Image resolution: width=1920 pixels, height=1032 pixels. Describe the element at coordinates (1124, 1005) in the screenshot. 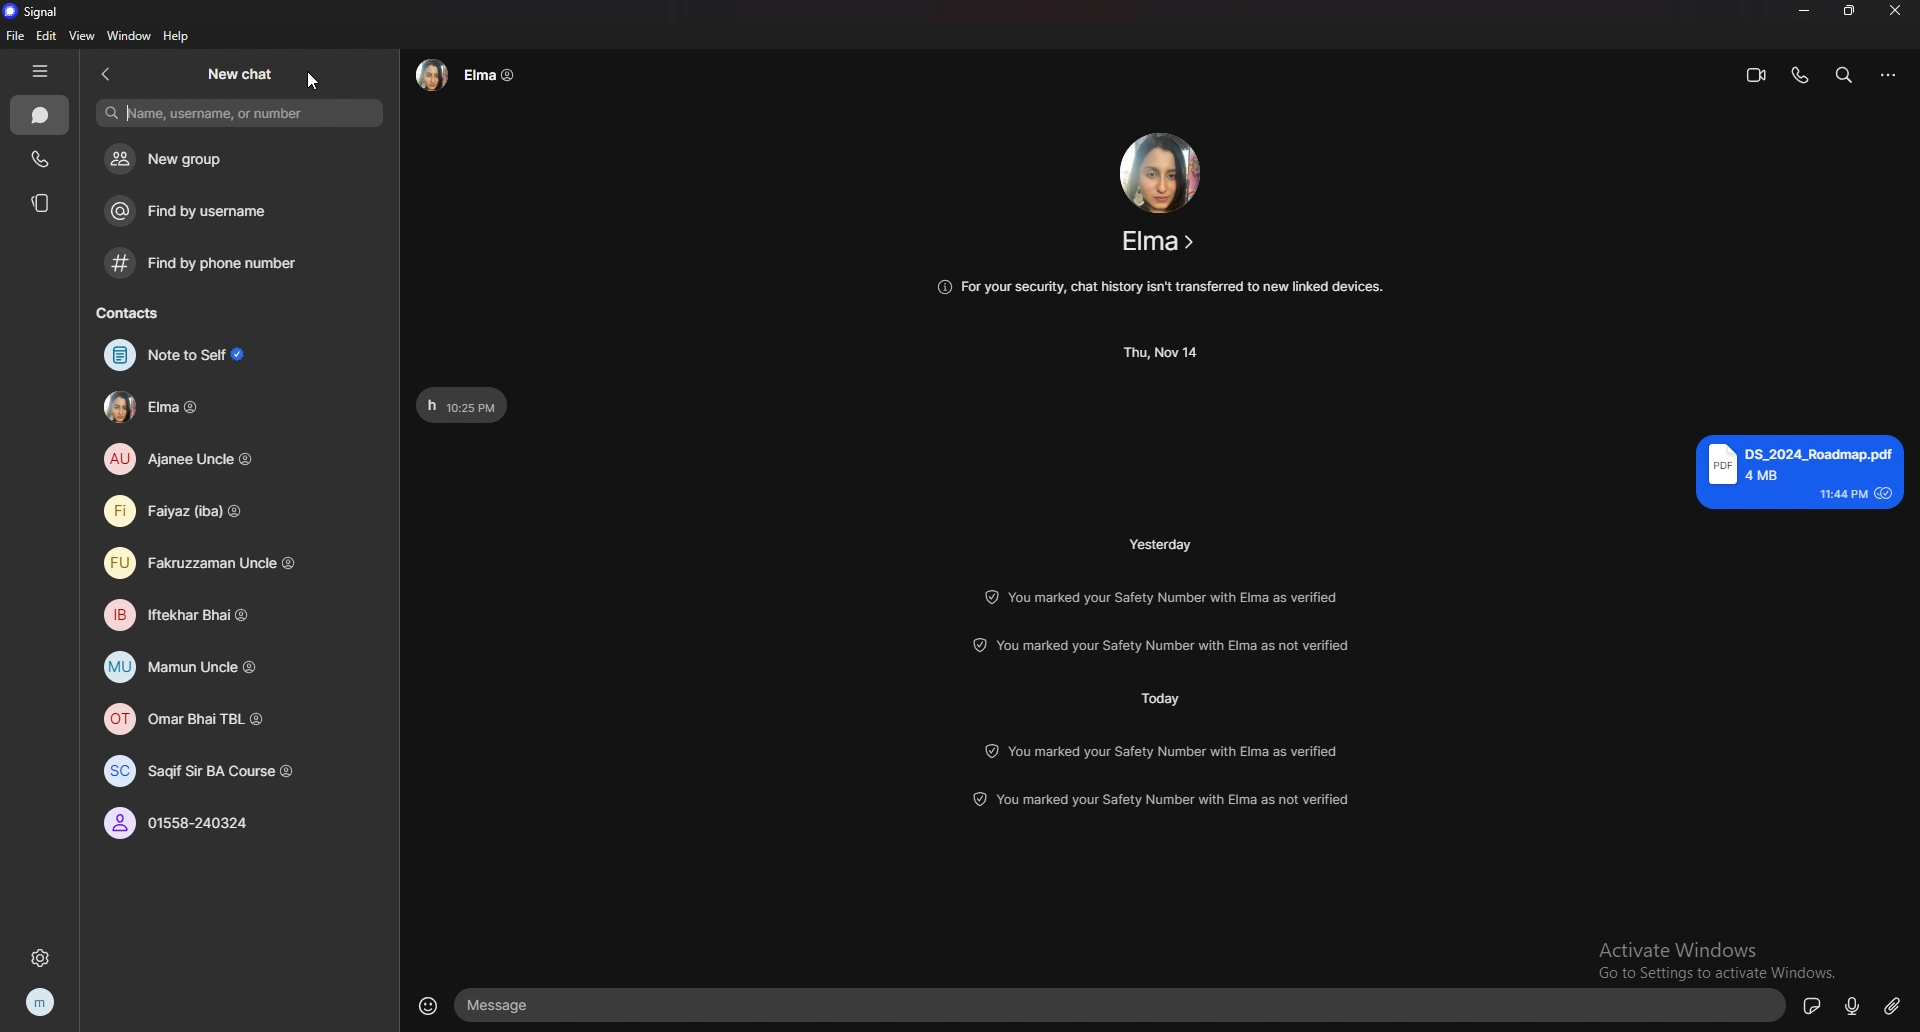

I see `text box` at that location.